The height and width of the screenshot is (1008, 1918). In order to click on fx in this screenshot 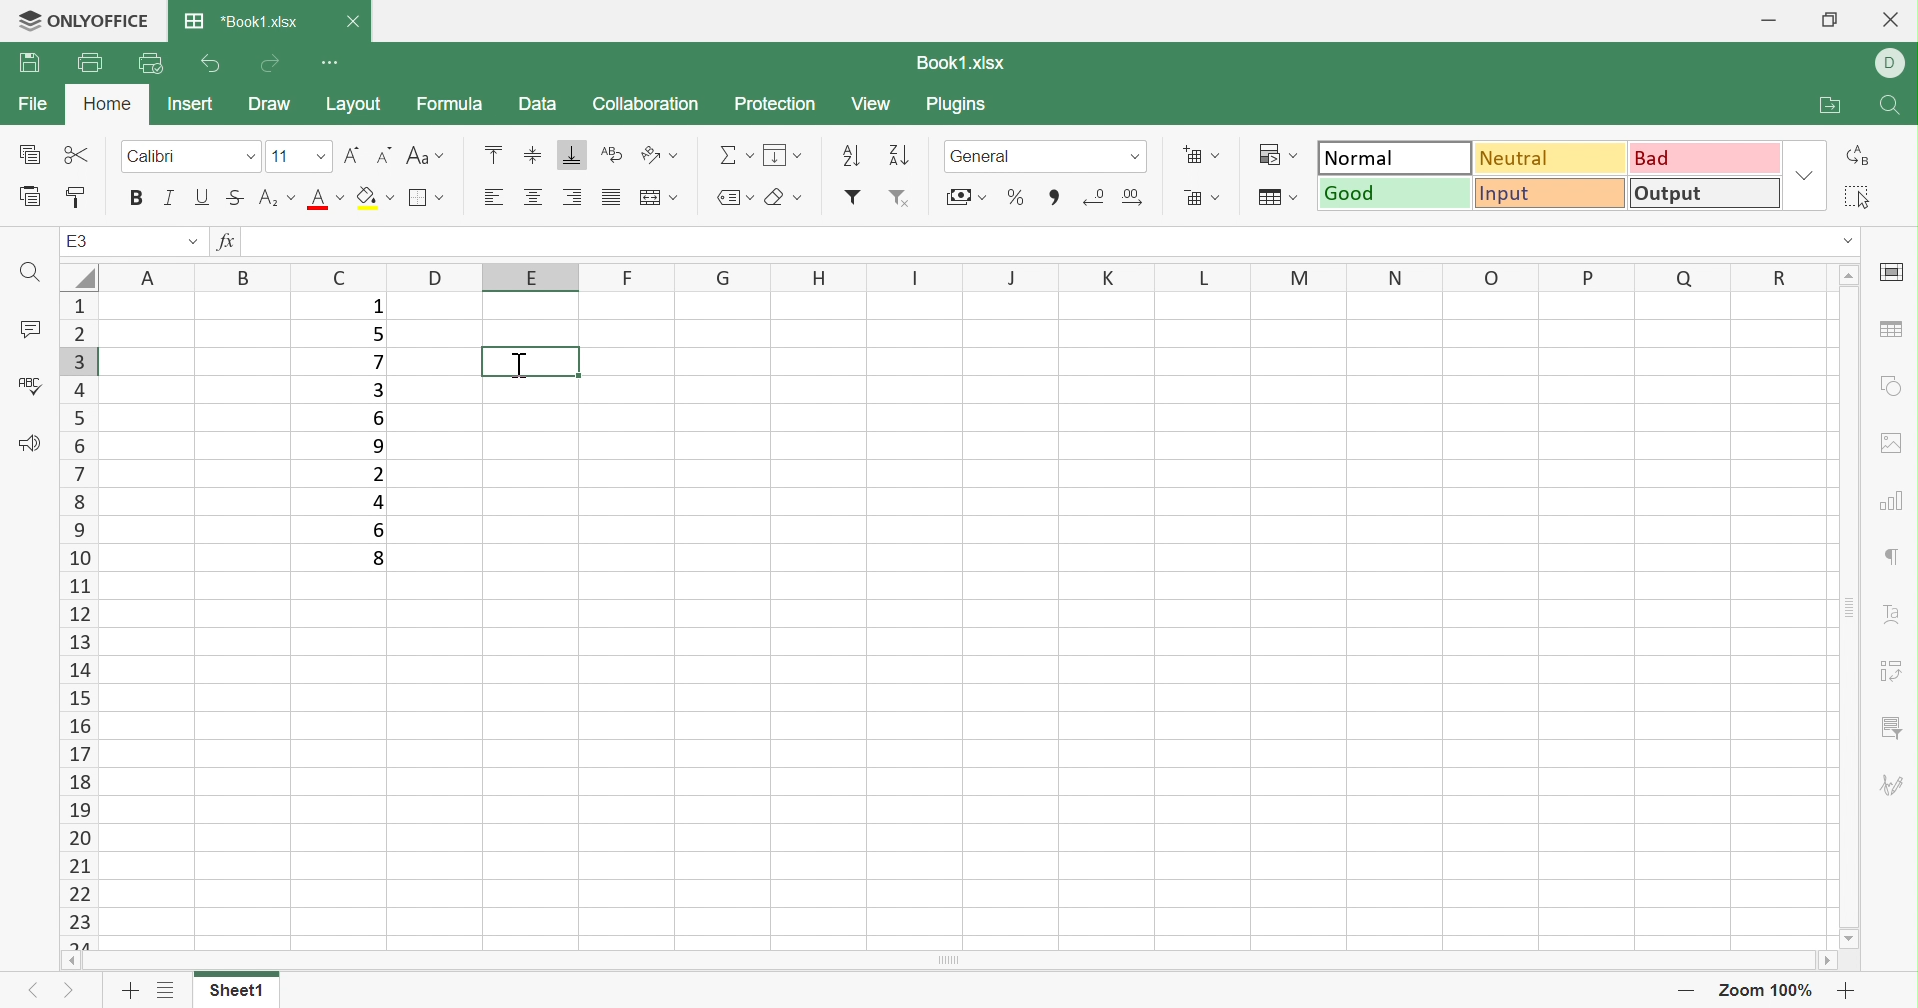, I will do `click(231, 242)`.